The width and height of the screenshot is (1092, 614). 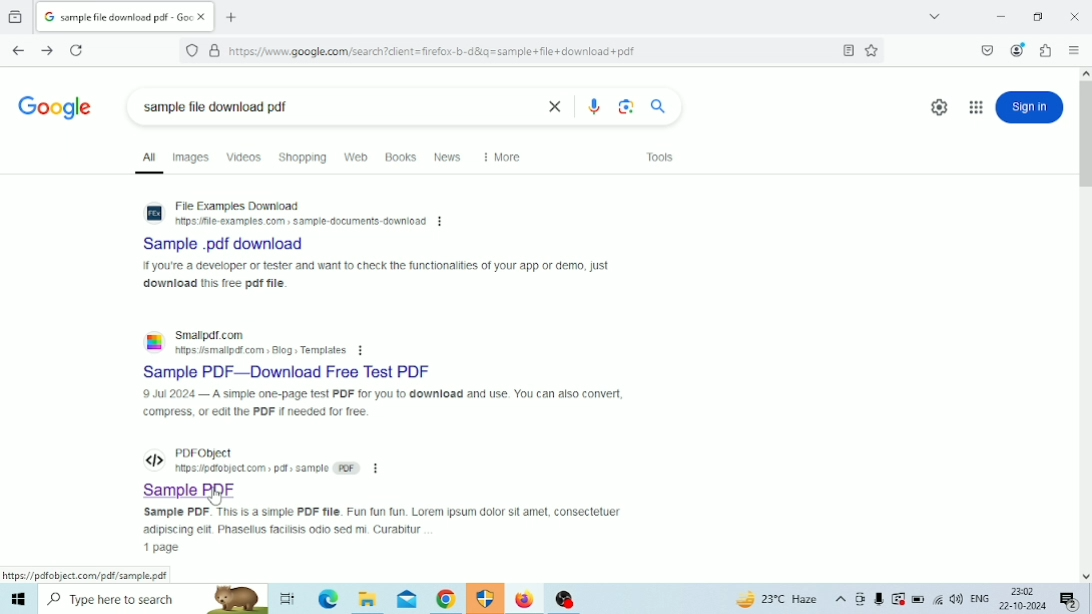 What do you see at coordinates (153, 212) in the screenshot?
I see `website logo` at bounding box center [153, 212].